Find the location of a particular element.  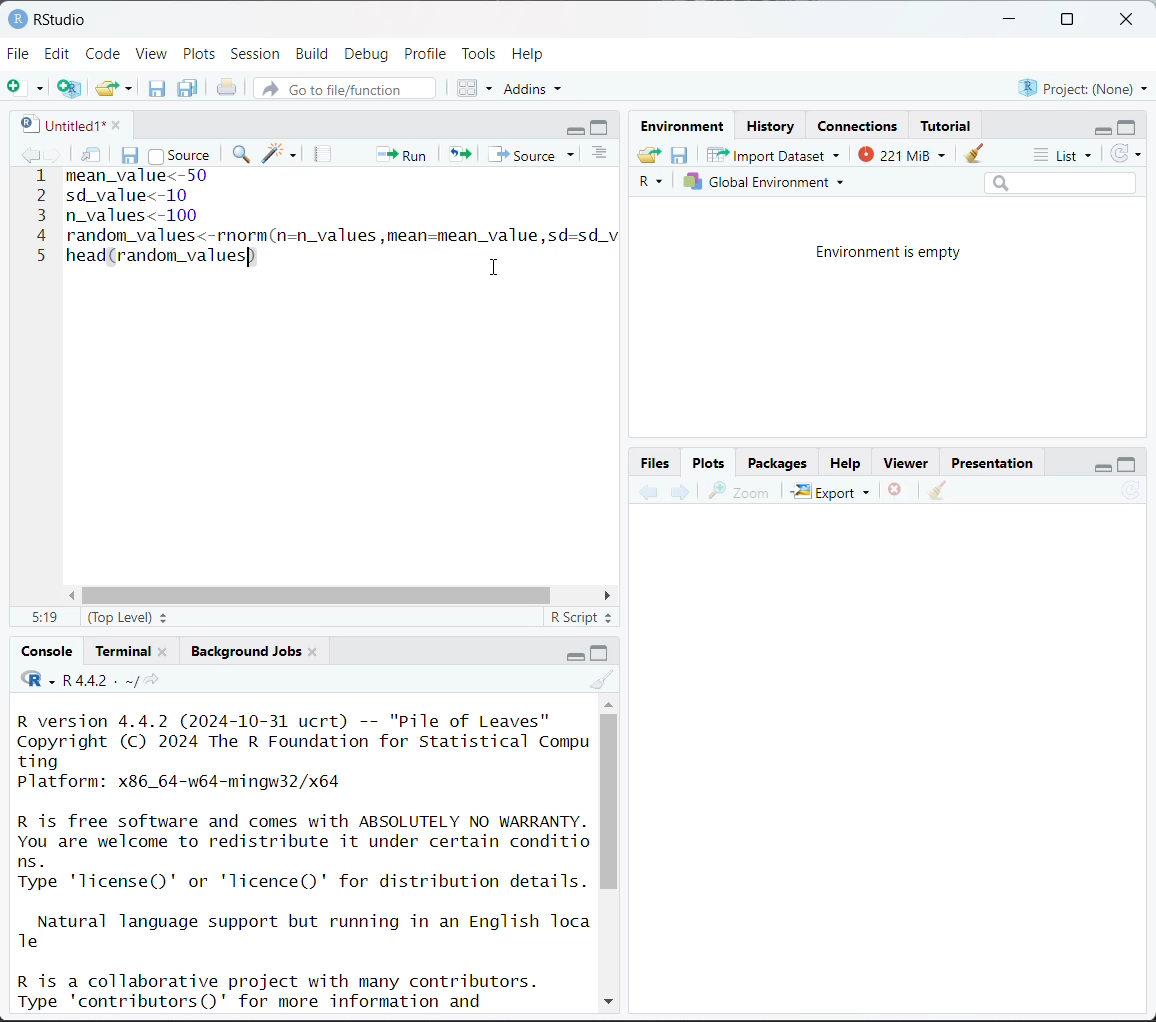

Edit is located at coordinates (60, 53).